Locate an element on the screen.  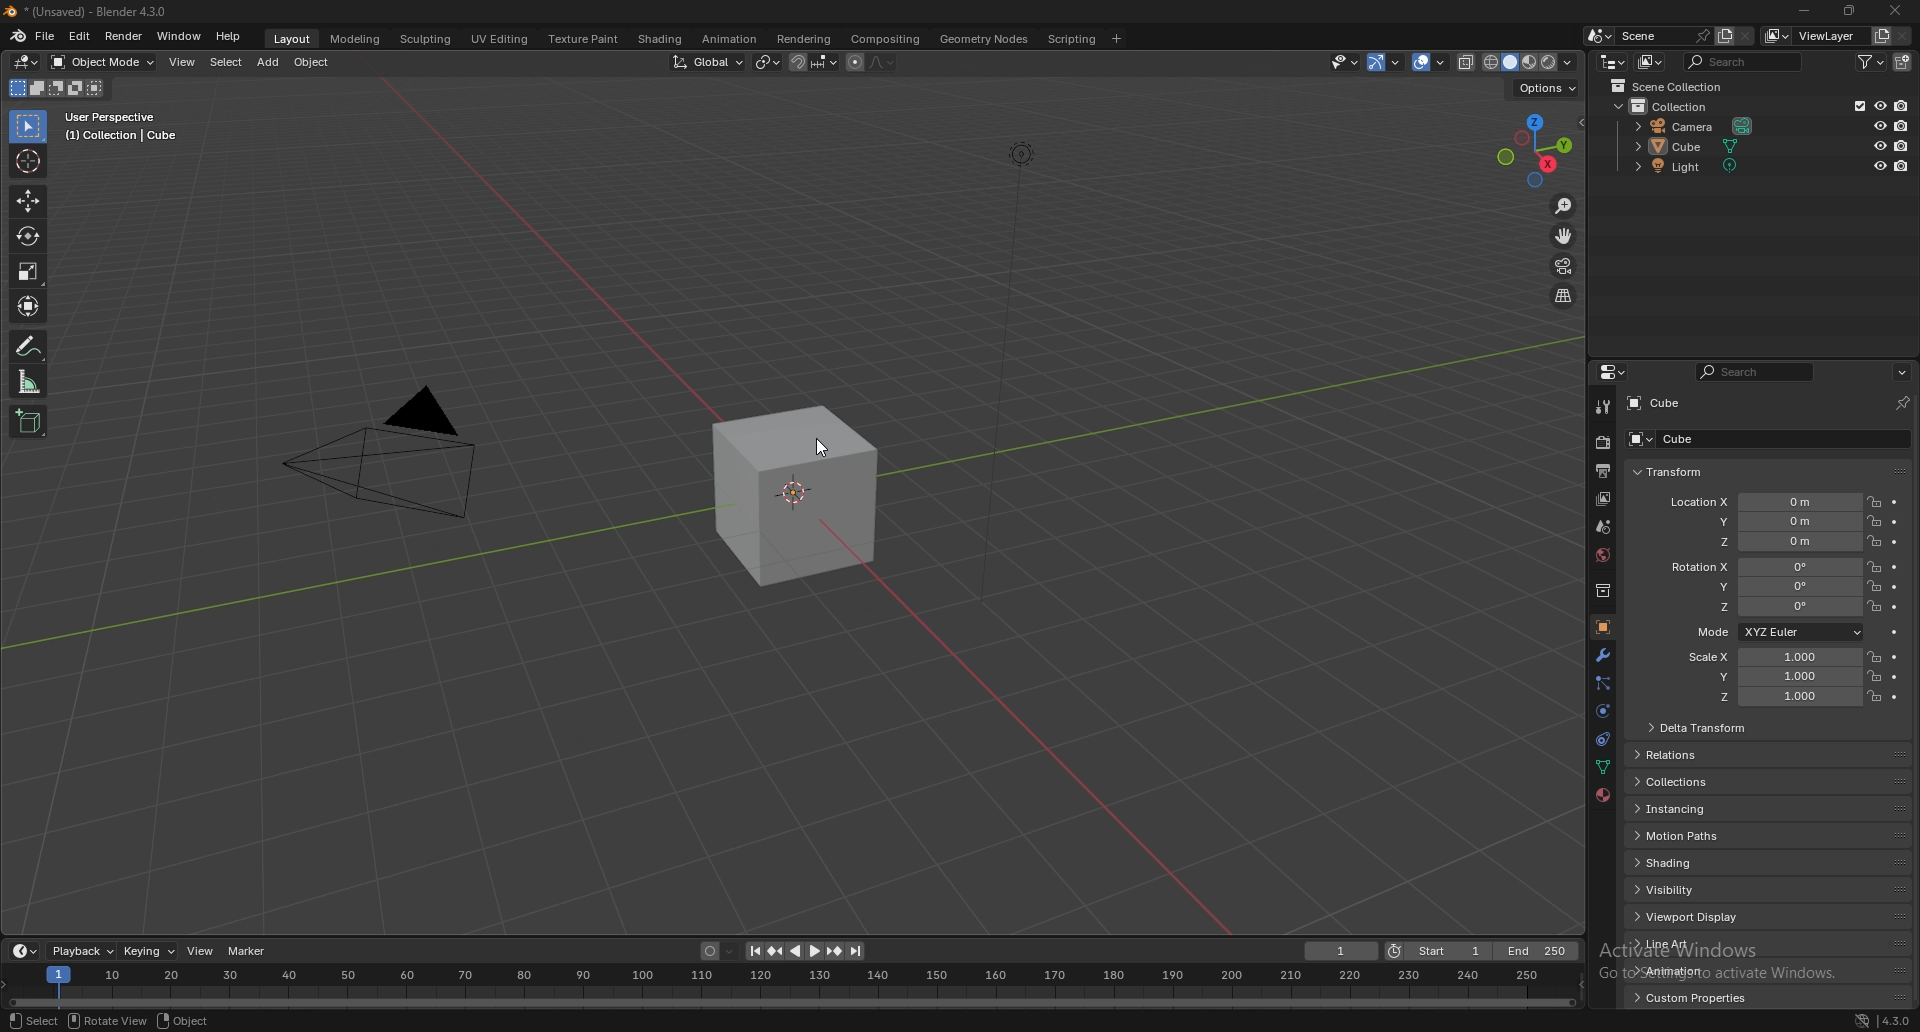
geometry is located at coordinates (986, 39).